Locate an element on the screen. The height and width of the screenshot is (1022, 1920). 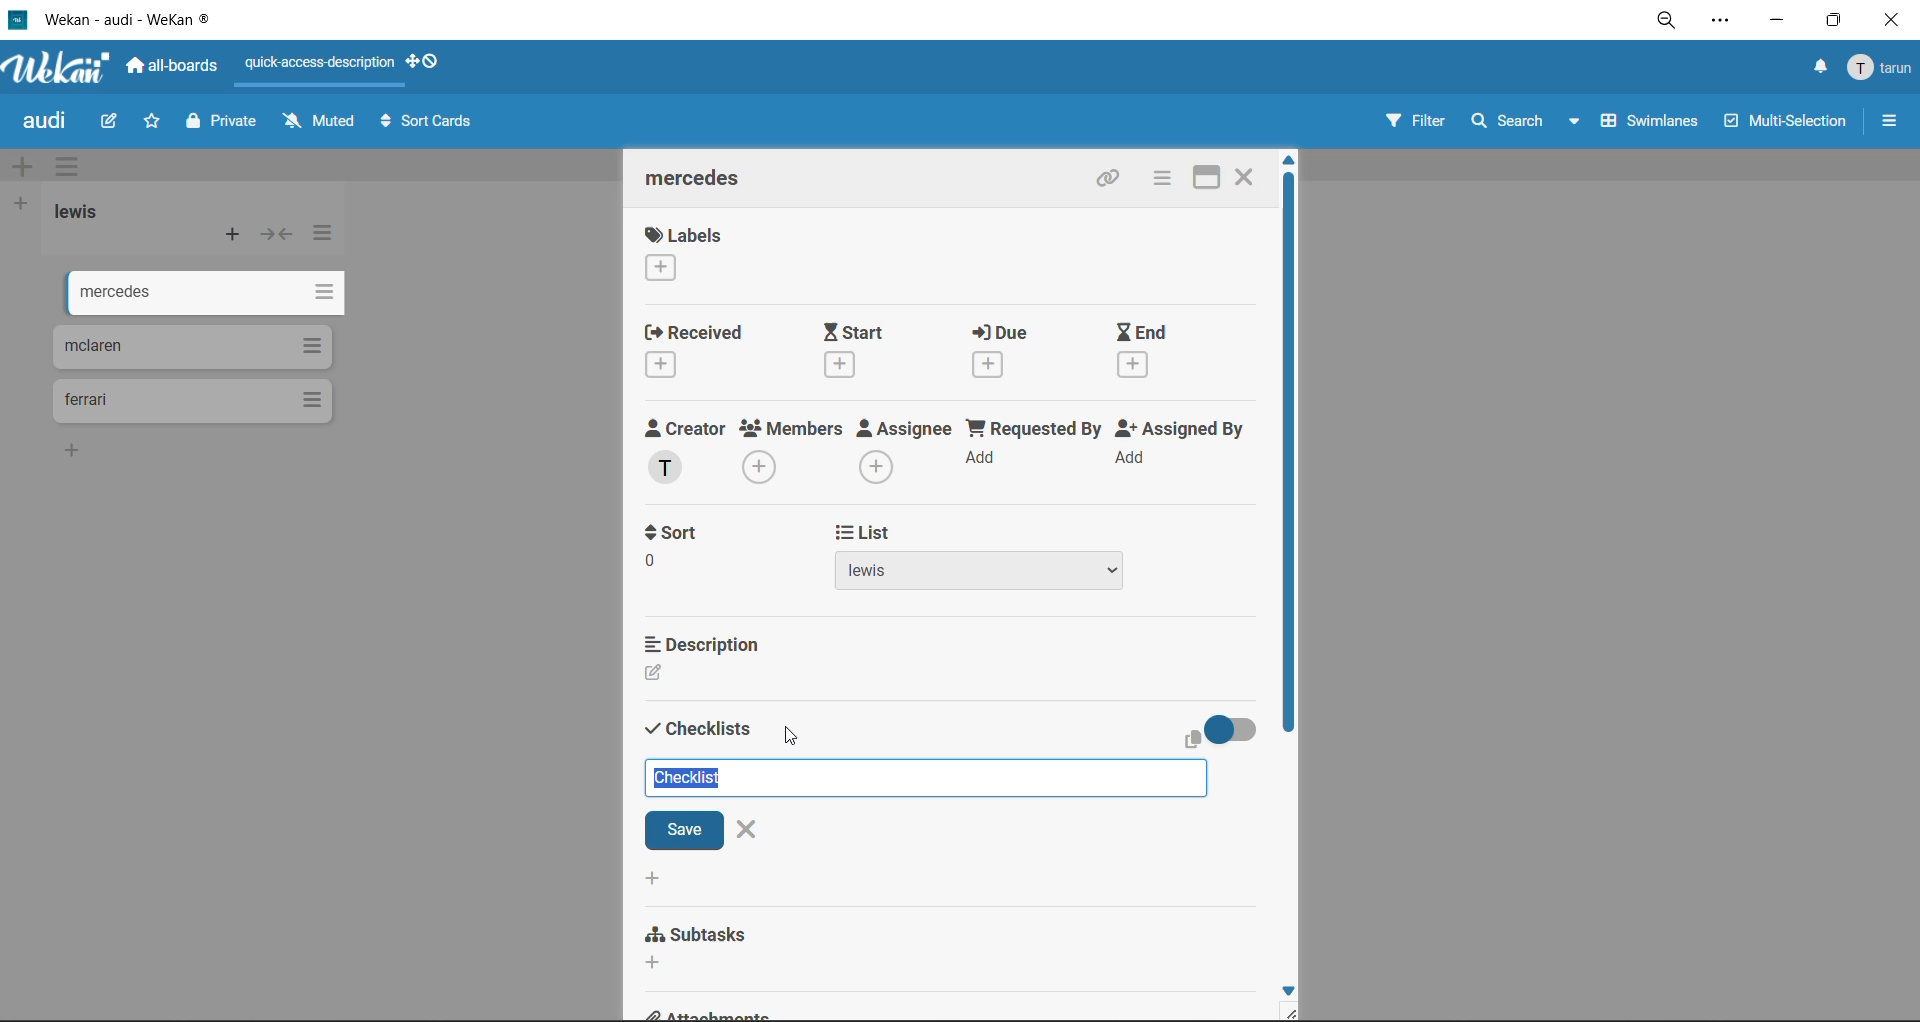
filter is located at coordinates (1413, 124).